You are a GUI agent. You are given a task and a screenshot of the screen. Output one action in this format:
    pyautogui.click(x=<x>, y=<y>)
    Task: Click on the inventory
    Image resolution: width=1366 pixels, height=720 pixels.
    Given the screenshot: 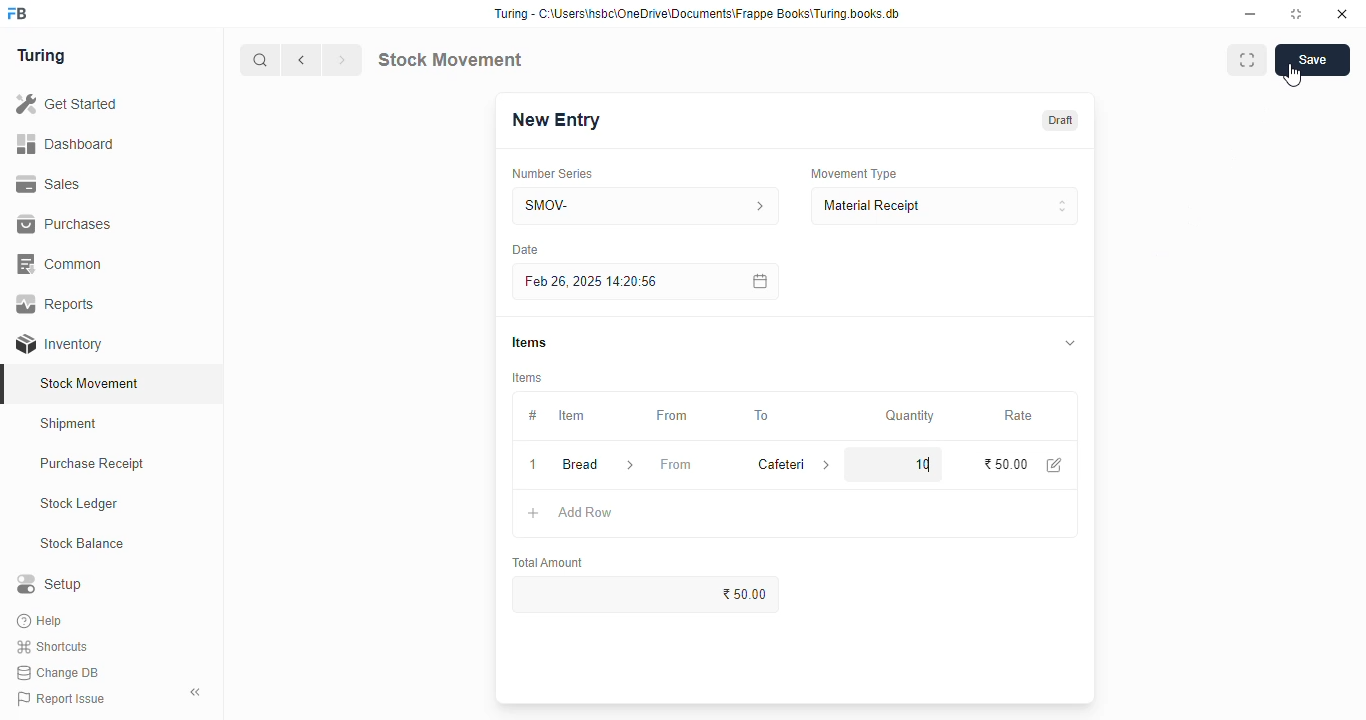 What is the action you would take?
    pyautogui.click(x=59, y=344)
    